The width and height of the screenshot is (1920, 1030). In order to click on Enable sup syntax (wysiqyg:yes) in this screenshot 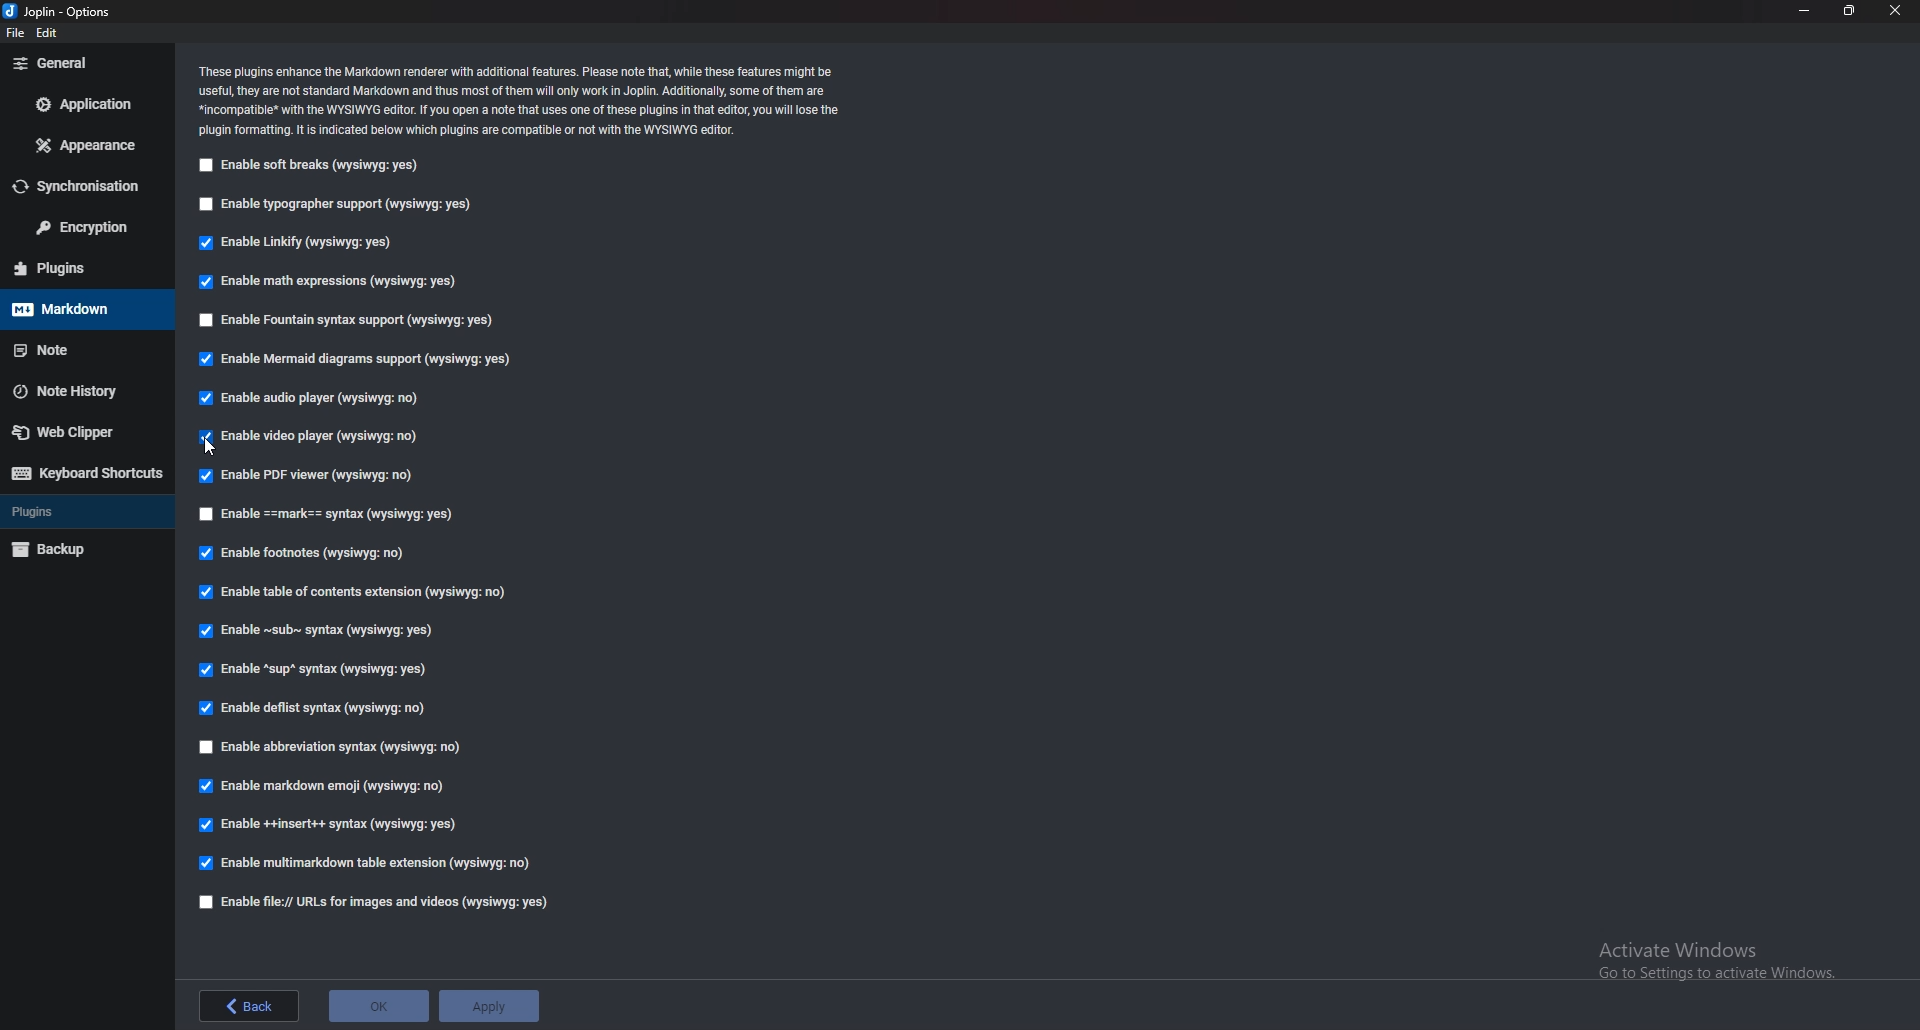, I will do `click(316, 673)`.